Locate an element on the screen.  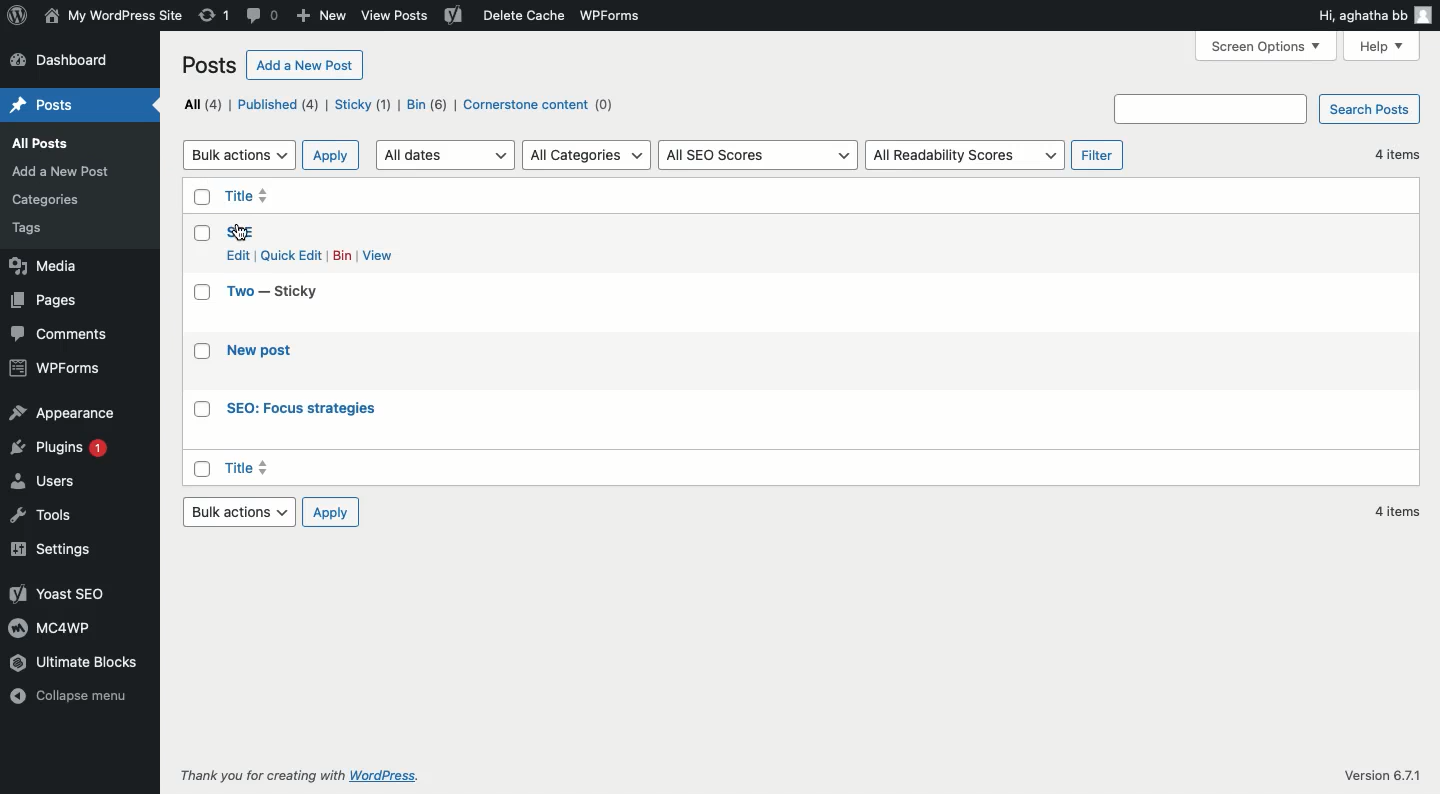
categories is located at coordinates (53, 197).